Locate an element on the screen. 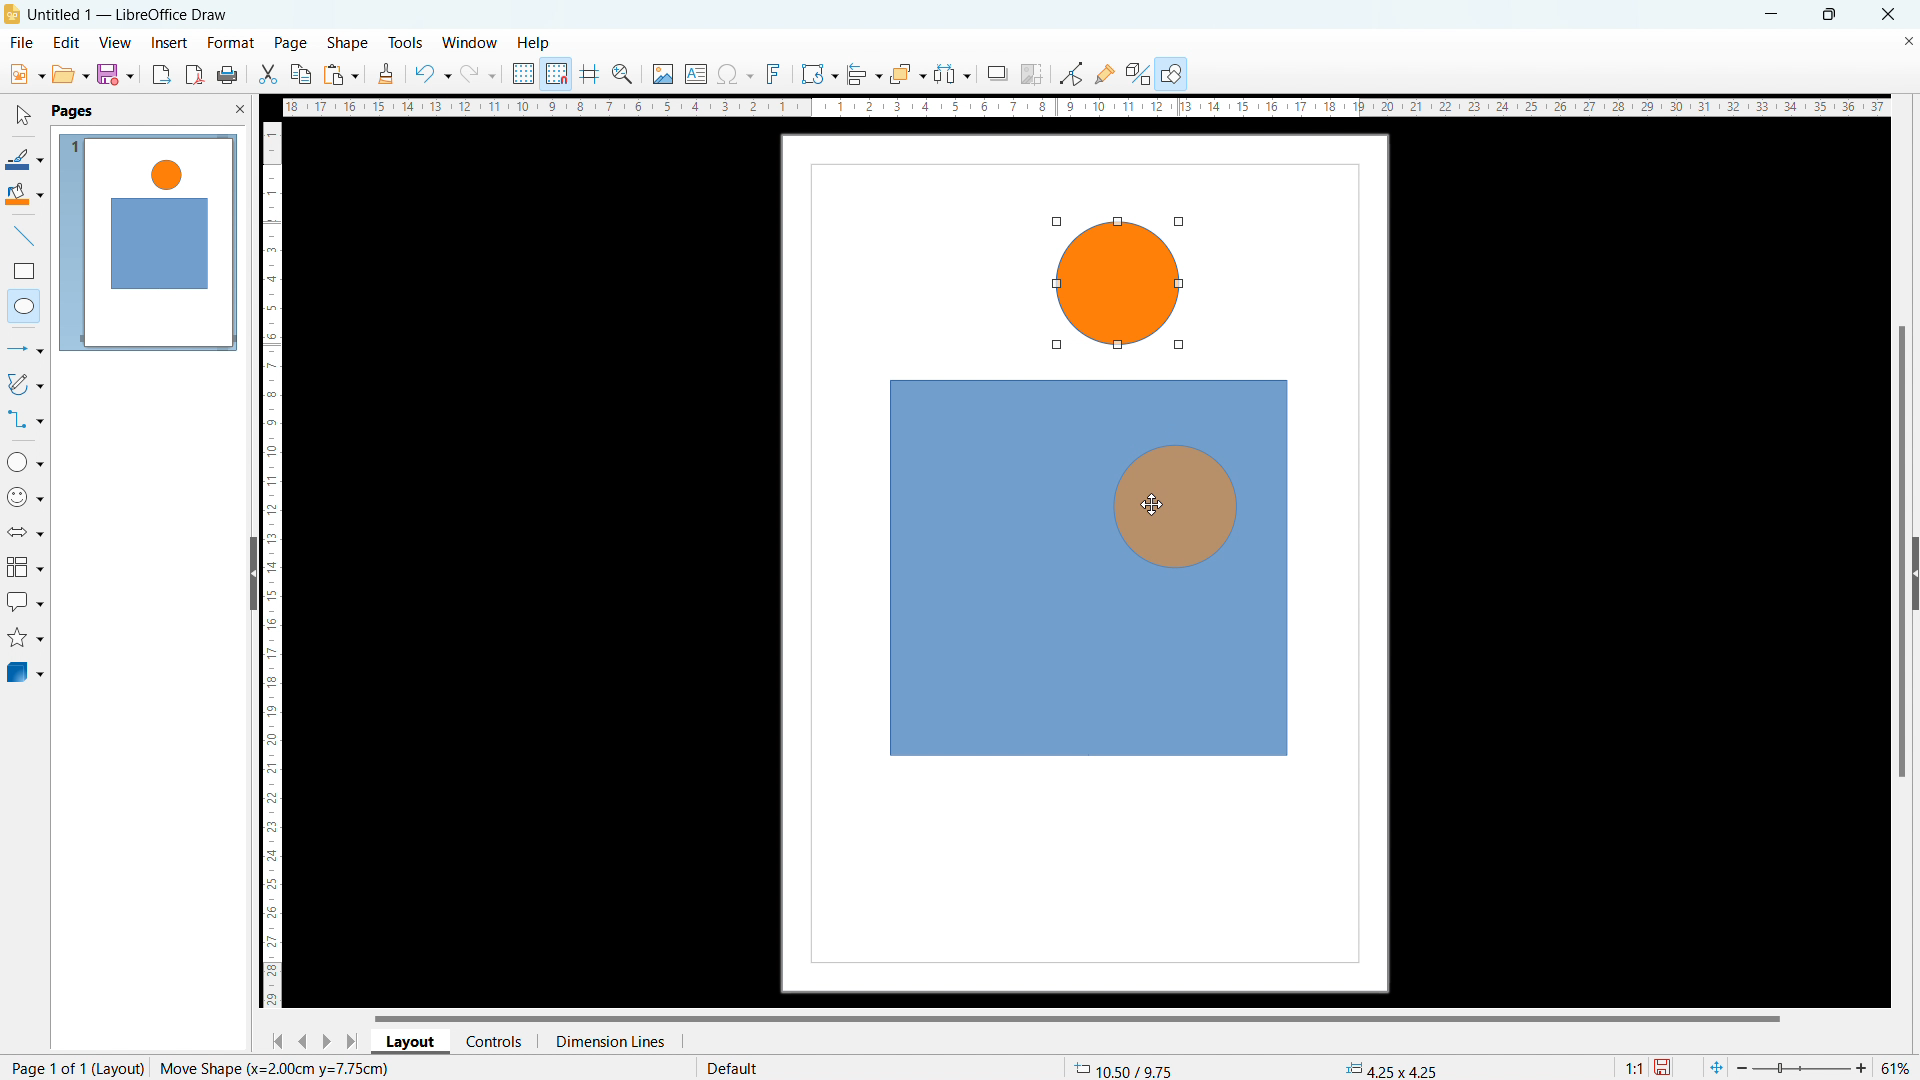 Image resolution: width=1920 pixels, height=1080 pixels. tools is located at coordinates (407, 42).